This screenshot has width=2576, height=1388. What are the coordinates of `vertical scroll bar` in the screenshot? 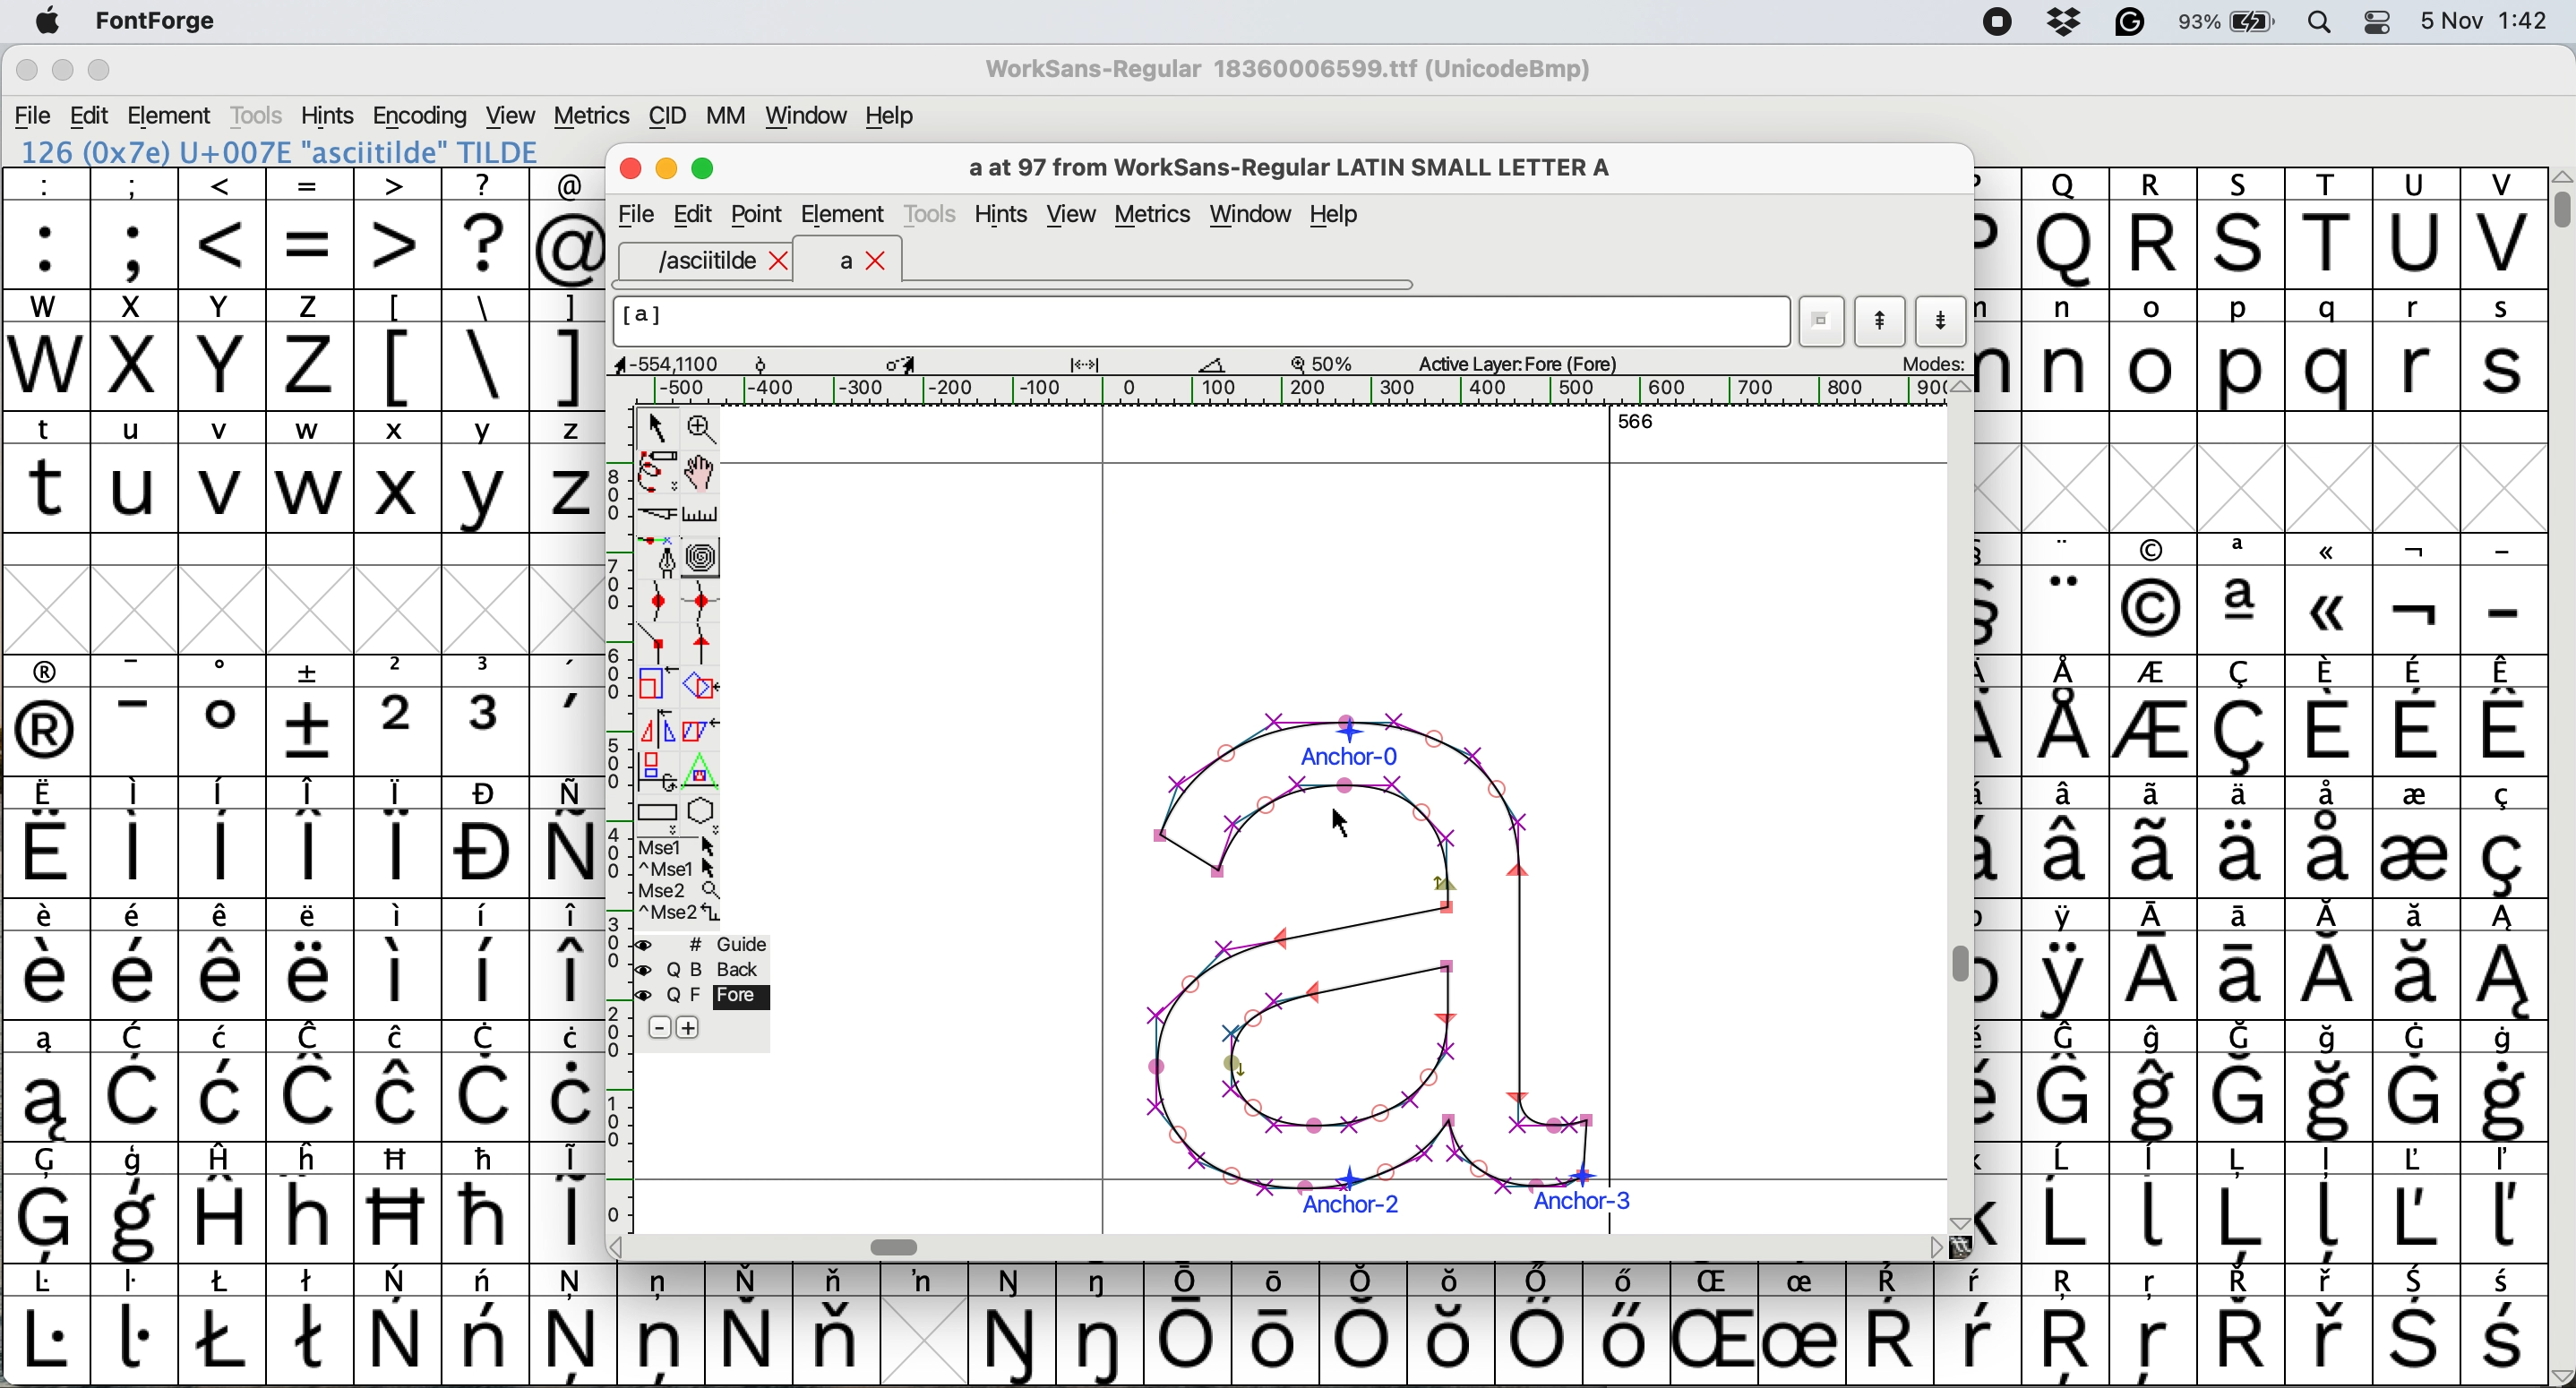 It's located at (2558, 200).